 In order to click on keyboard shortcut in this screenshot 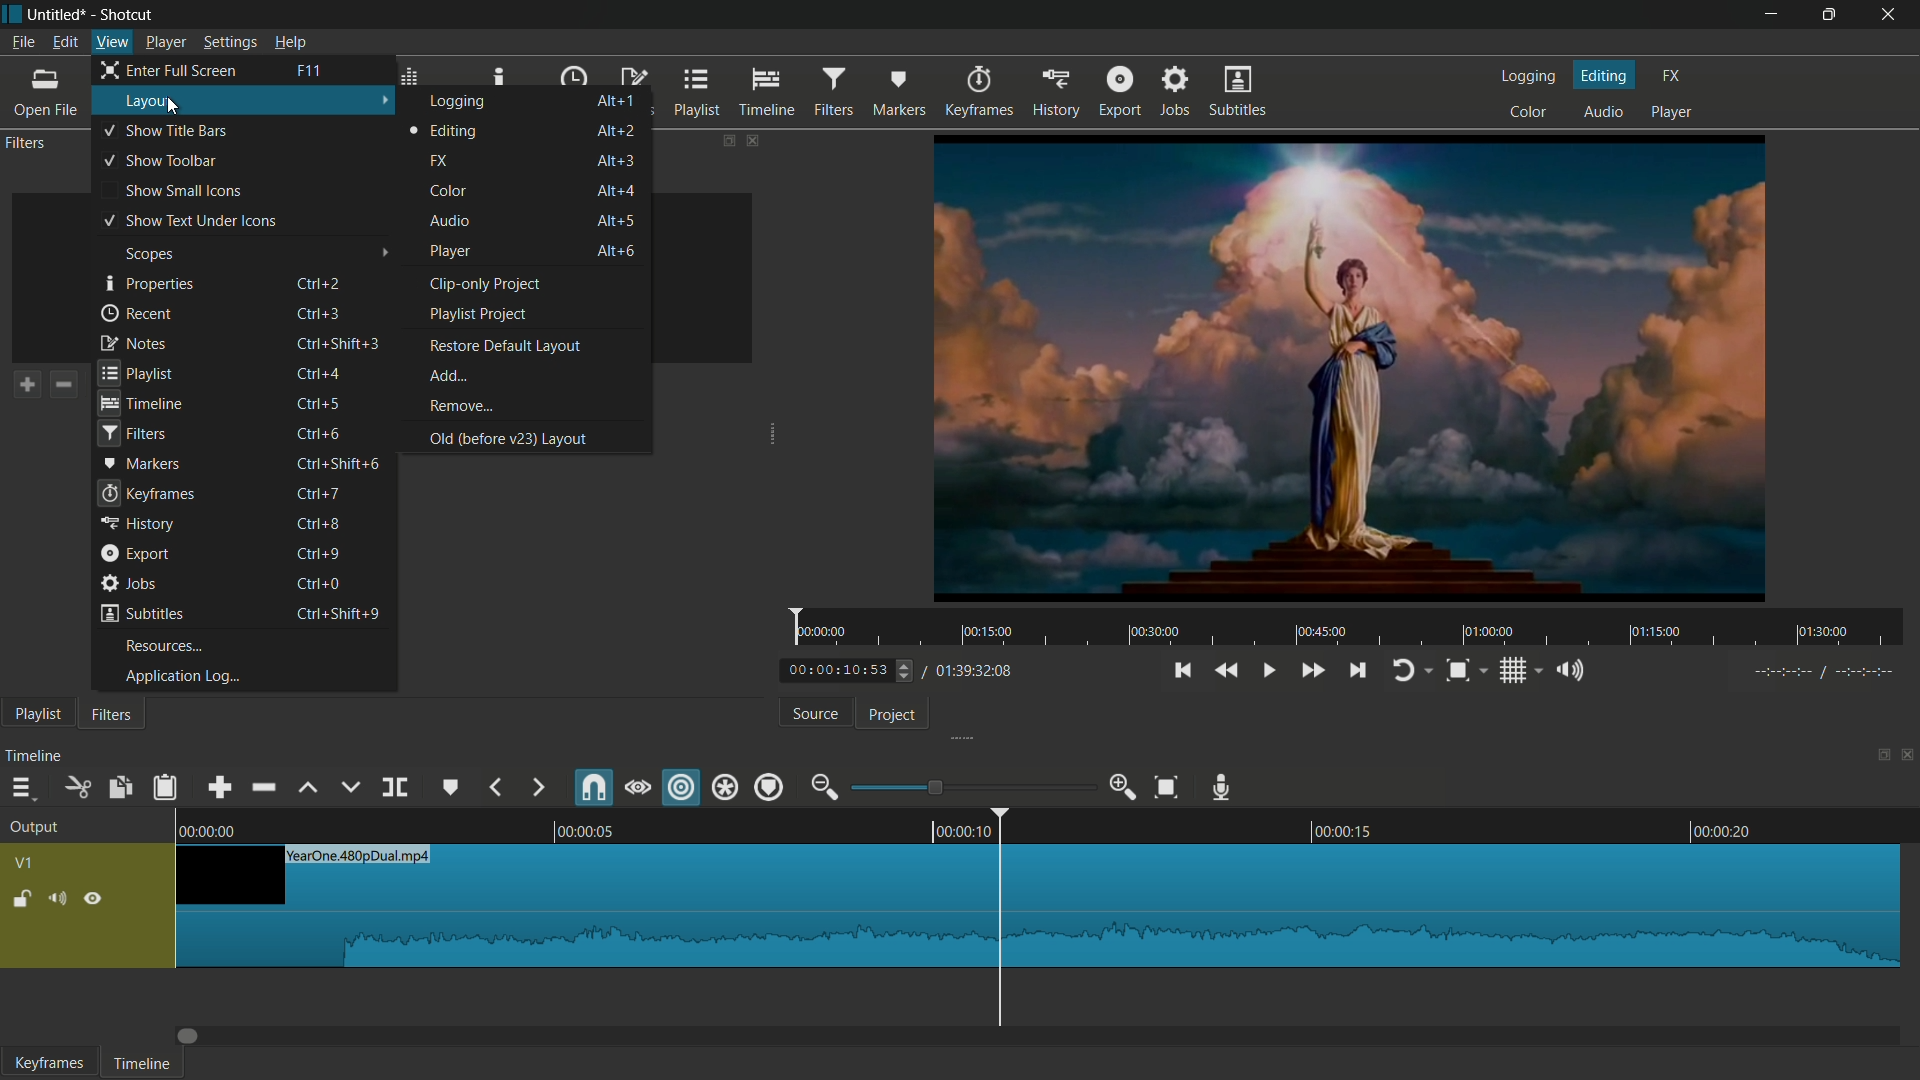, I will do `click(338, 463)`.